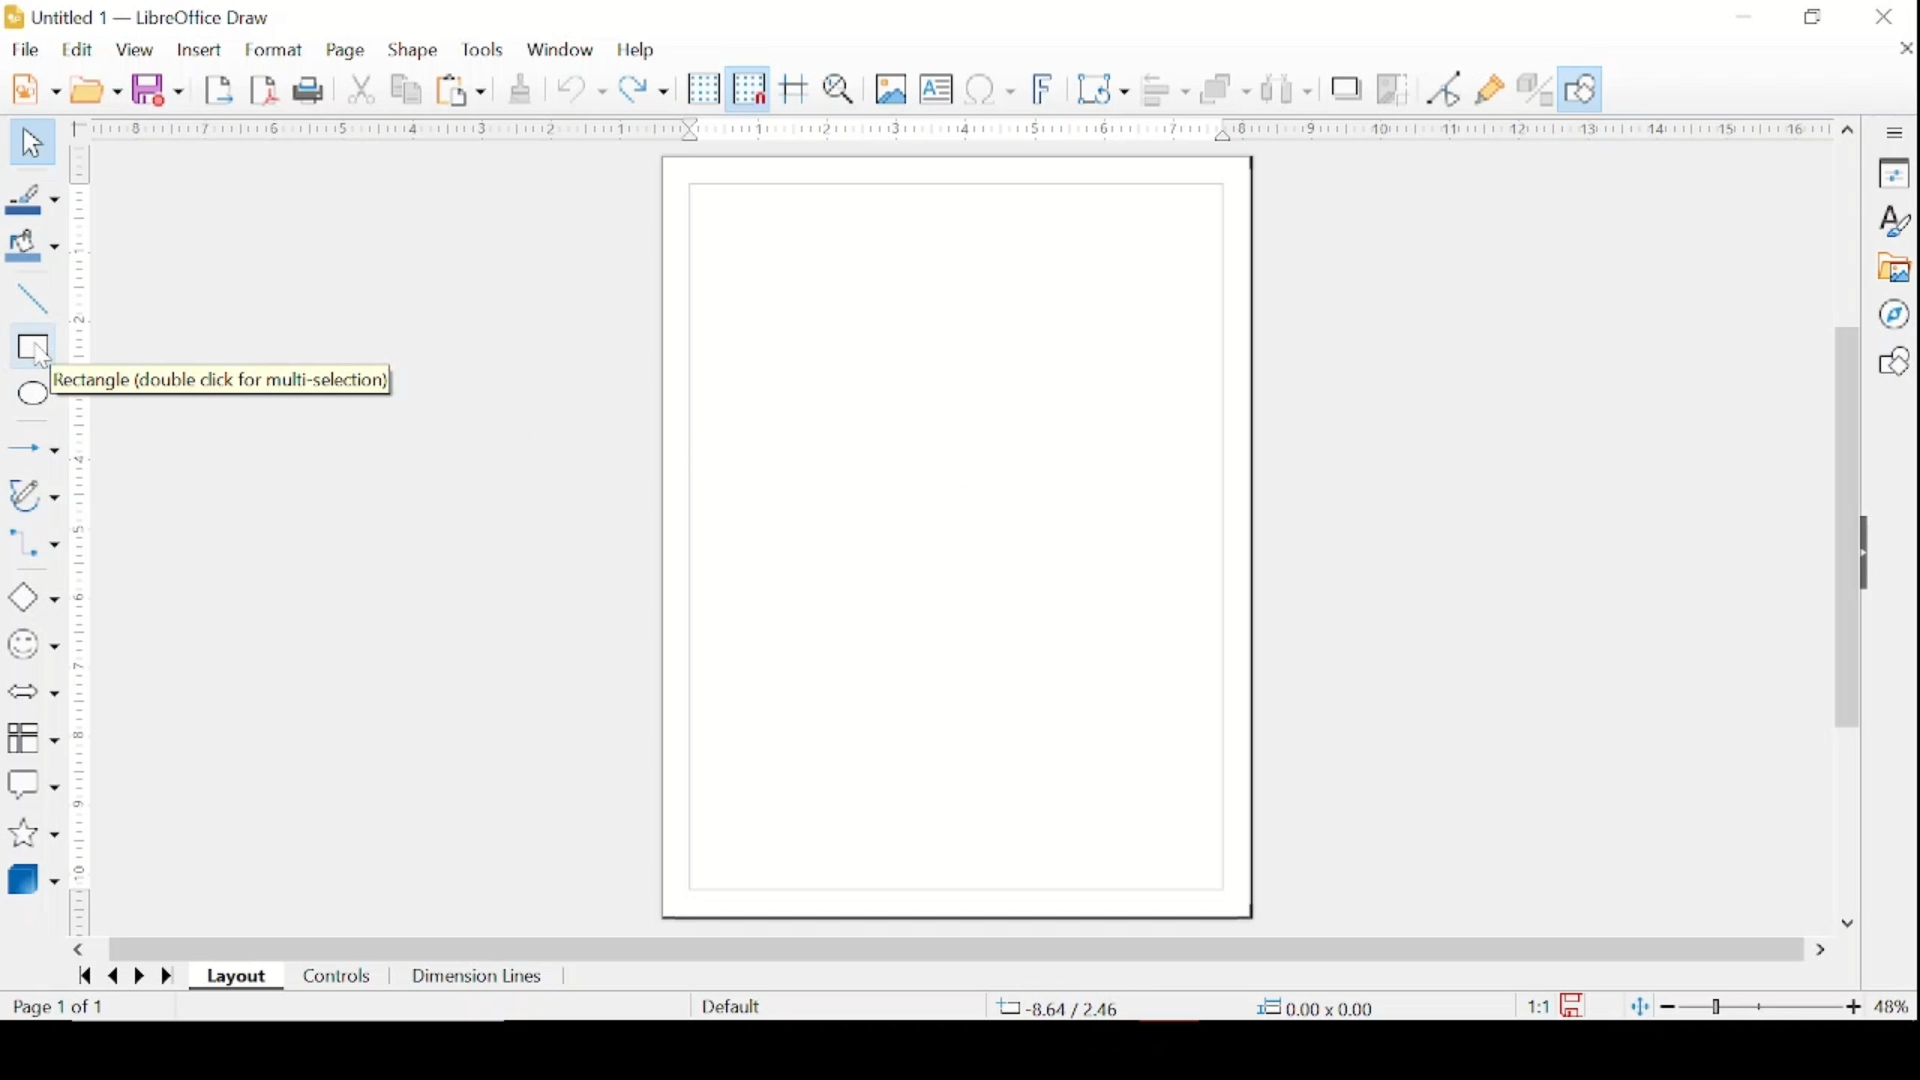 The image size is (1920, 1080). I want to click on copy, so click(409, 90).